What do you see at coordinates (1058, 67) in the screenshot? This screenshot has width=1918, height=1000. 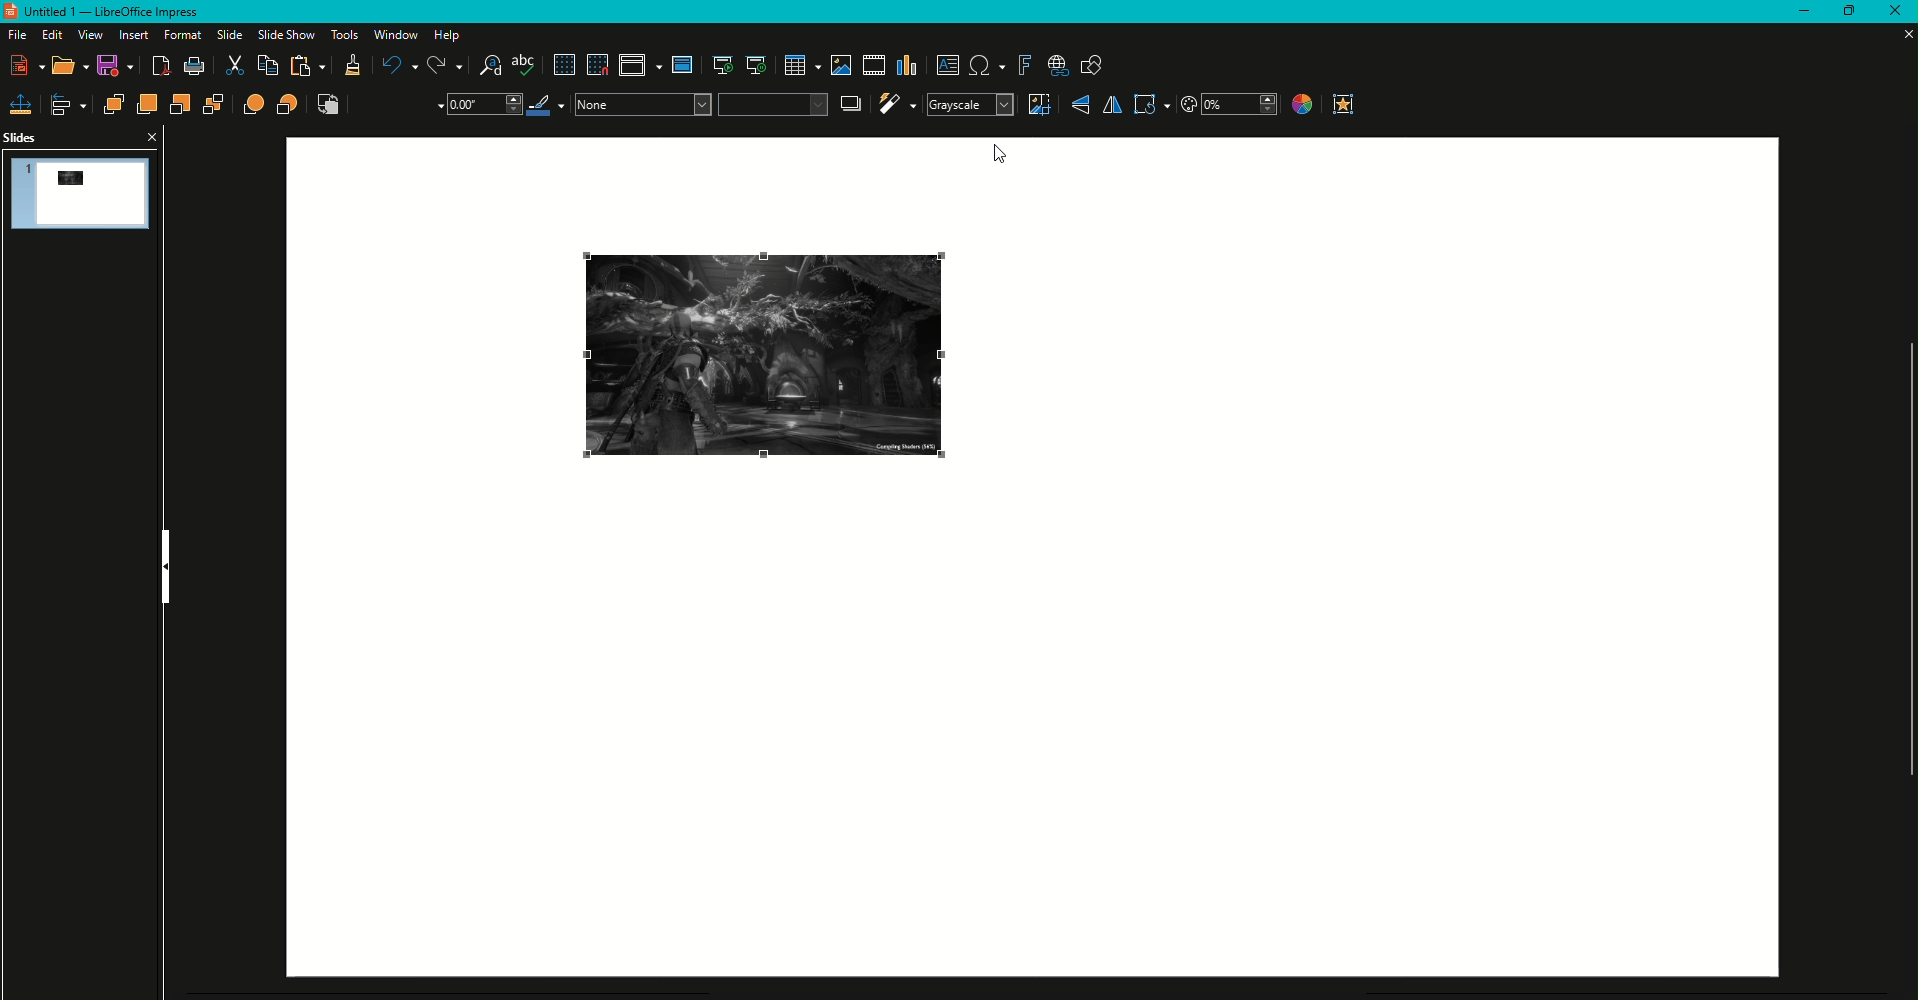 I see `Hyperlink` at bounding box center [1058, 67].